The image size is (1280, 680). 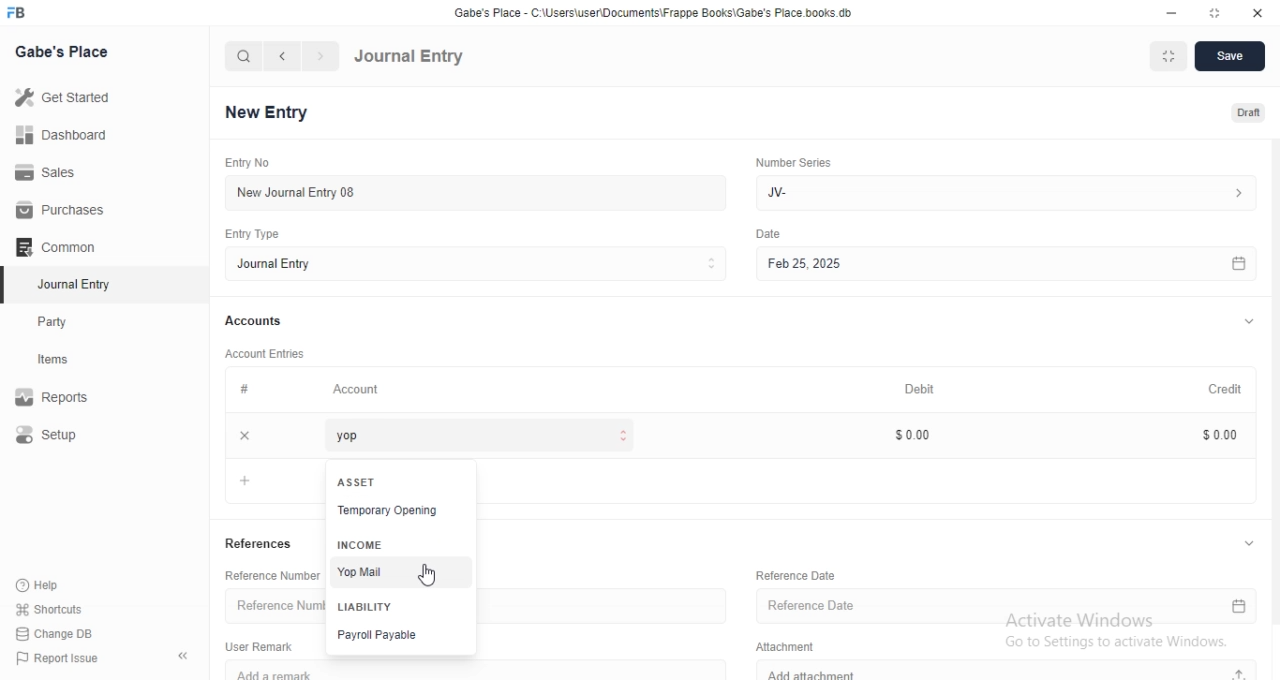 What do you see at coordinates (410, 57) in the screenshot?
I see `Journal Entry` at bounding box center [410, 57].